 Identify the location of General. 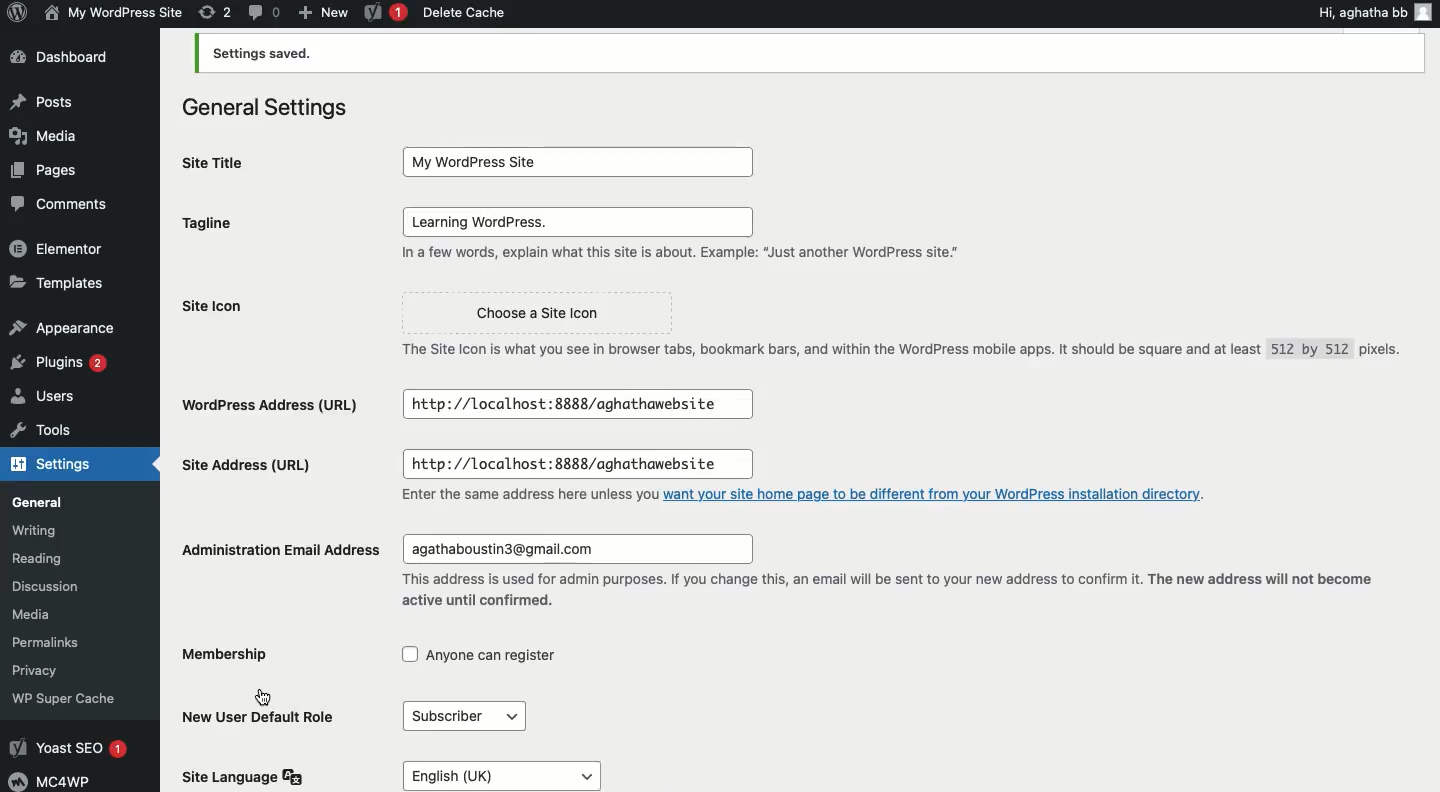
(65, 502).